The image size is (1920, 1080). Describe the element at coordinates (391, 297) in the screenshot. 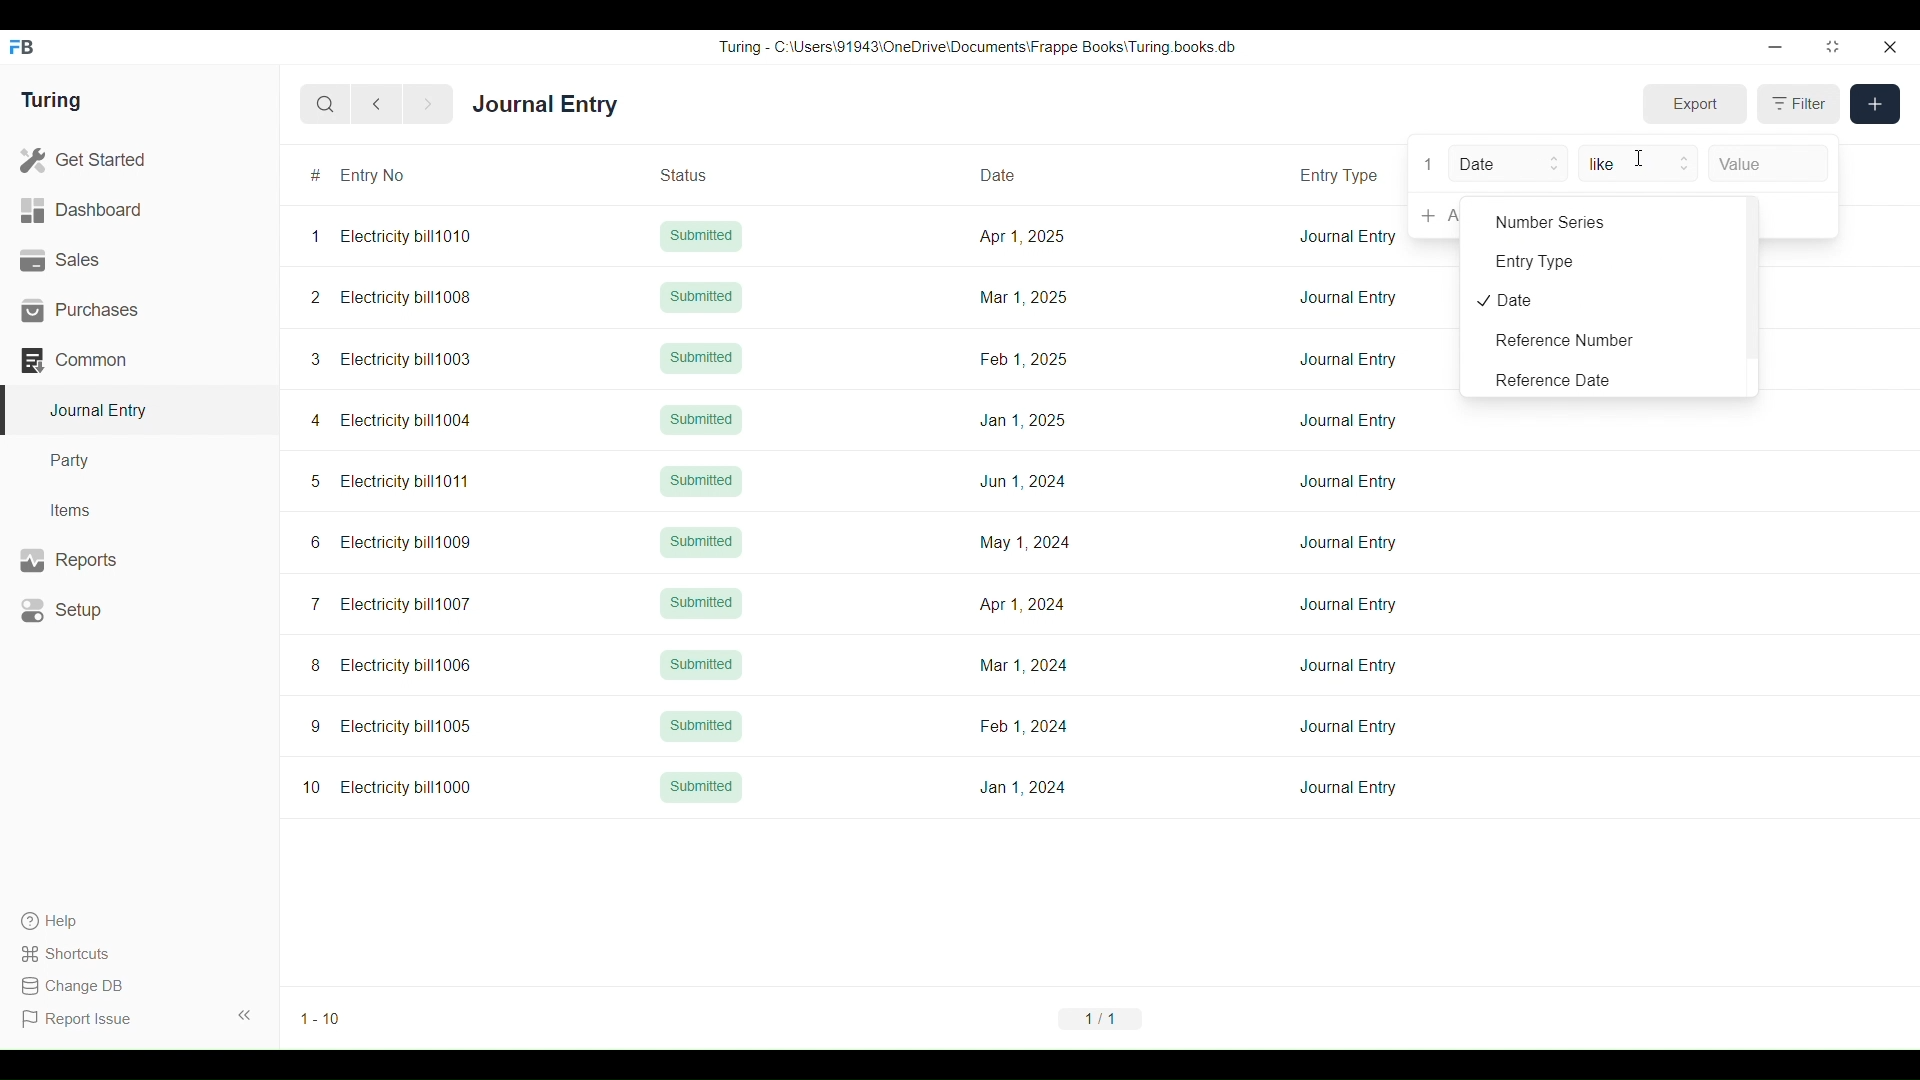

I see `2 Electricity bill1008` at that location.